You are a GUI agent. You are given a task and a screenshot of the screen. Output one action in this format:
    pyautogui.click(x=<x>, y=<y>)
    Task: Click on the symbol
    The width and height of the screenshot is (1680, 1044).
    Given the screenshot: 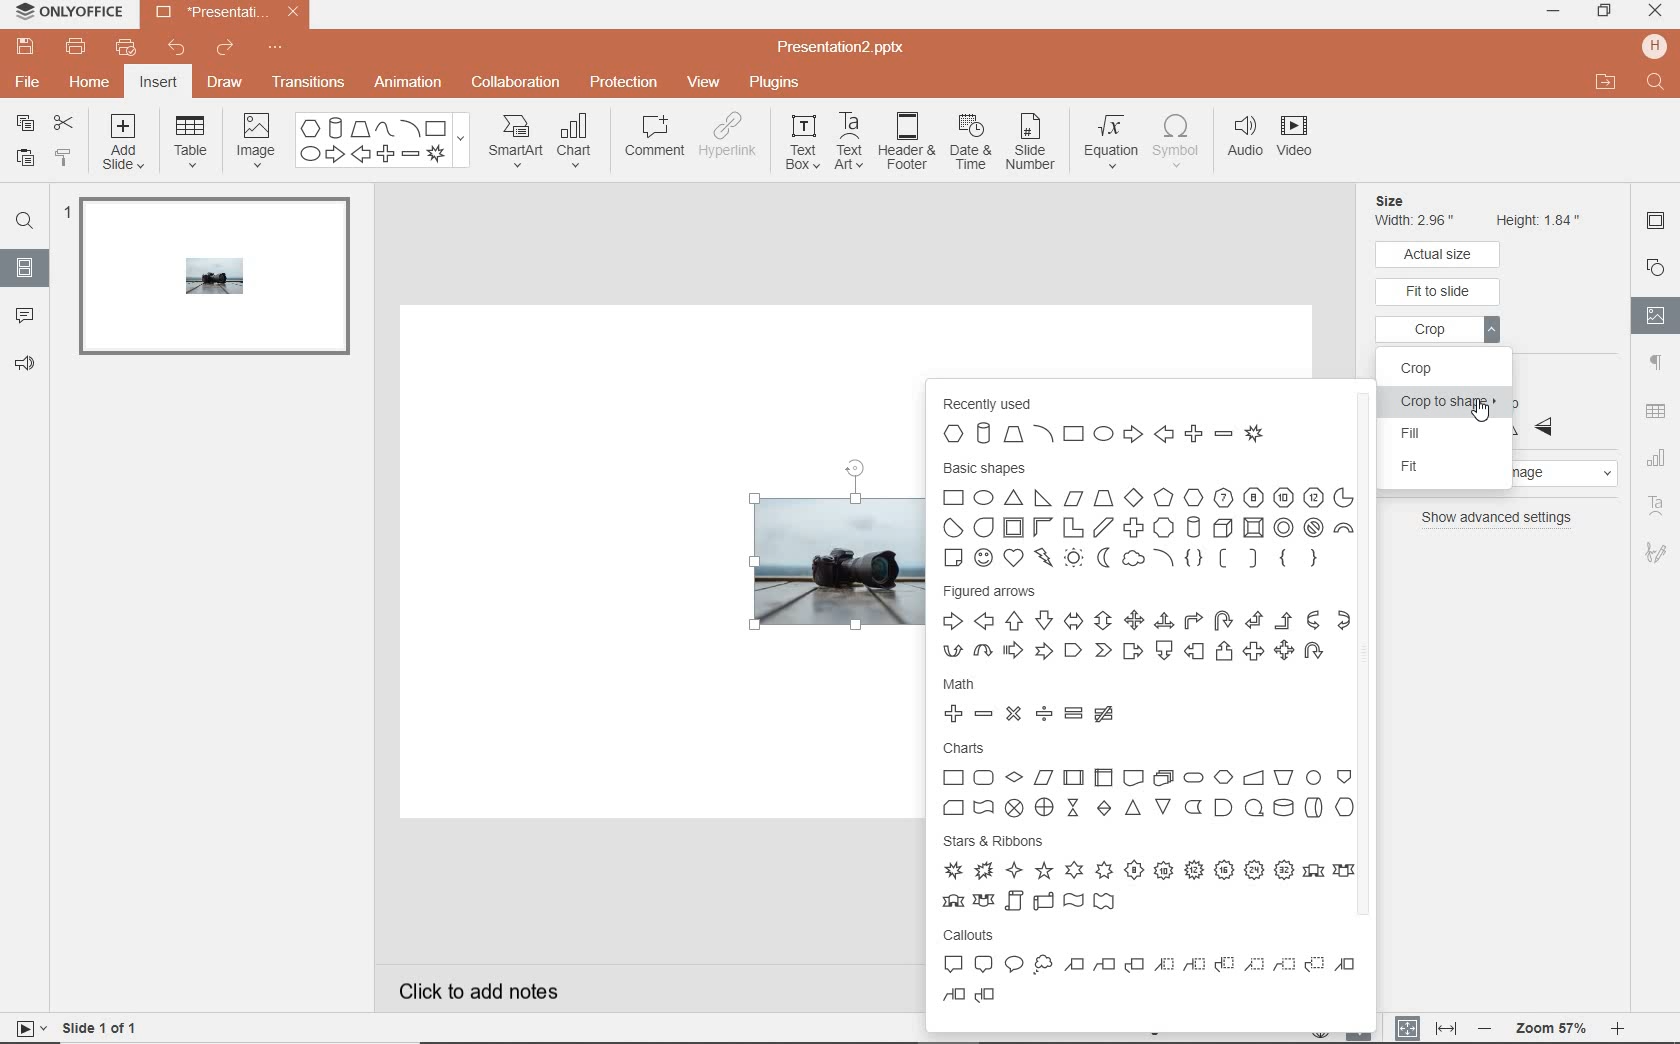 What is the action you would take?
    pyautogui.click(x=1179, y=141)
    